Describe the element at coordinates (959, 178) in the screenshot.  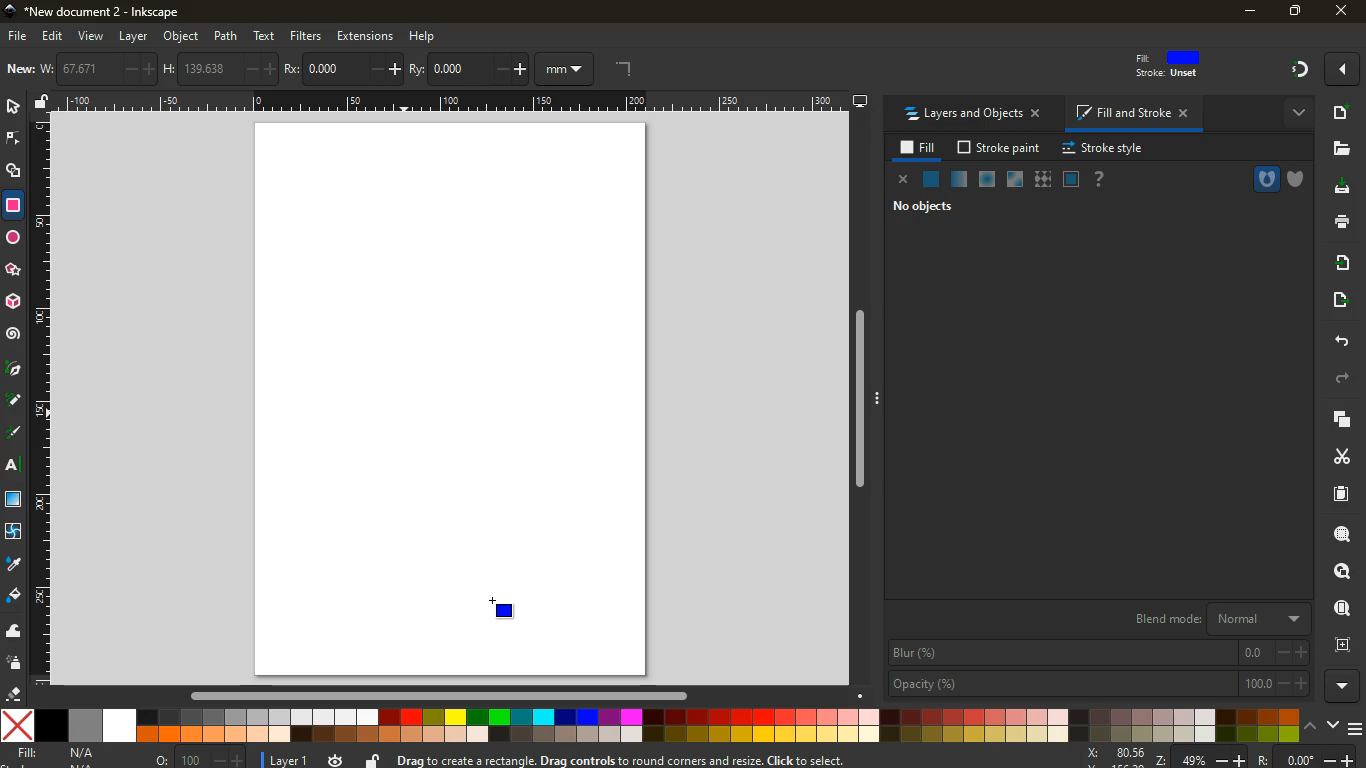
I see `opacity` at that location.